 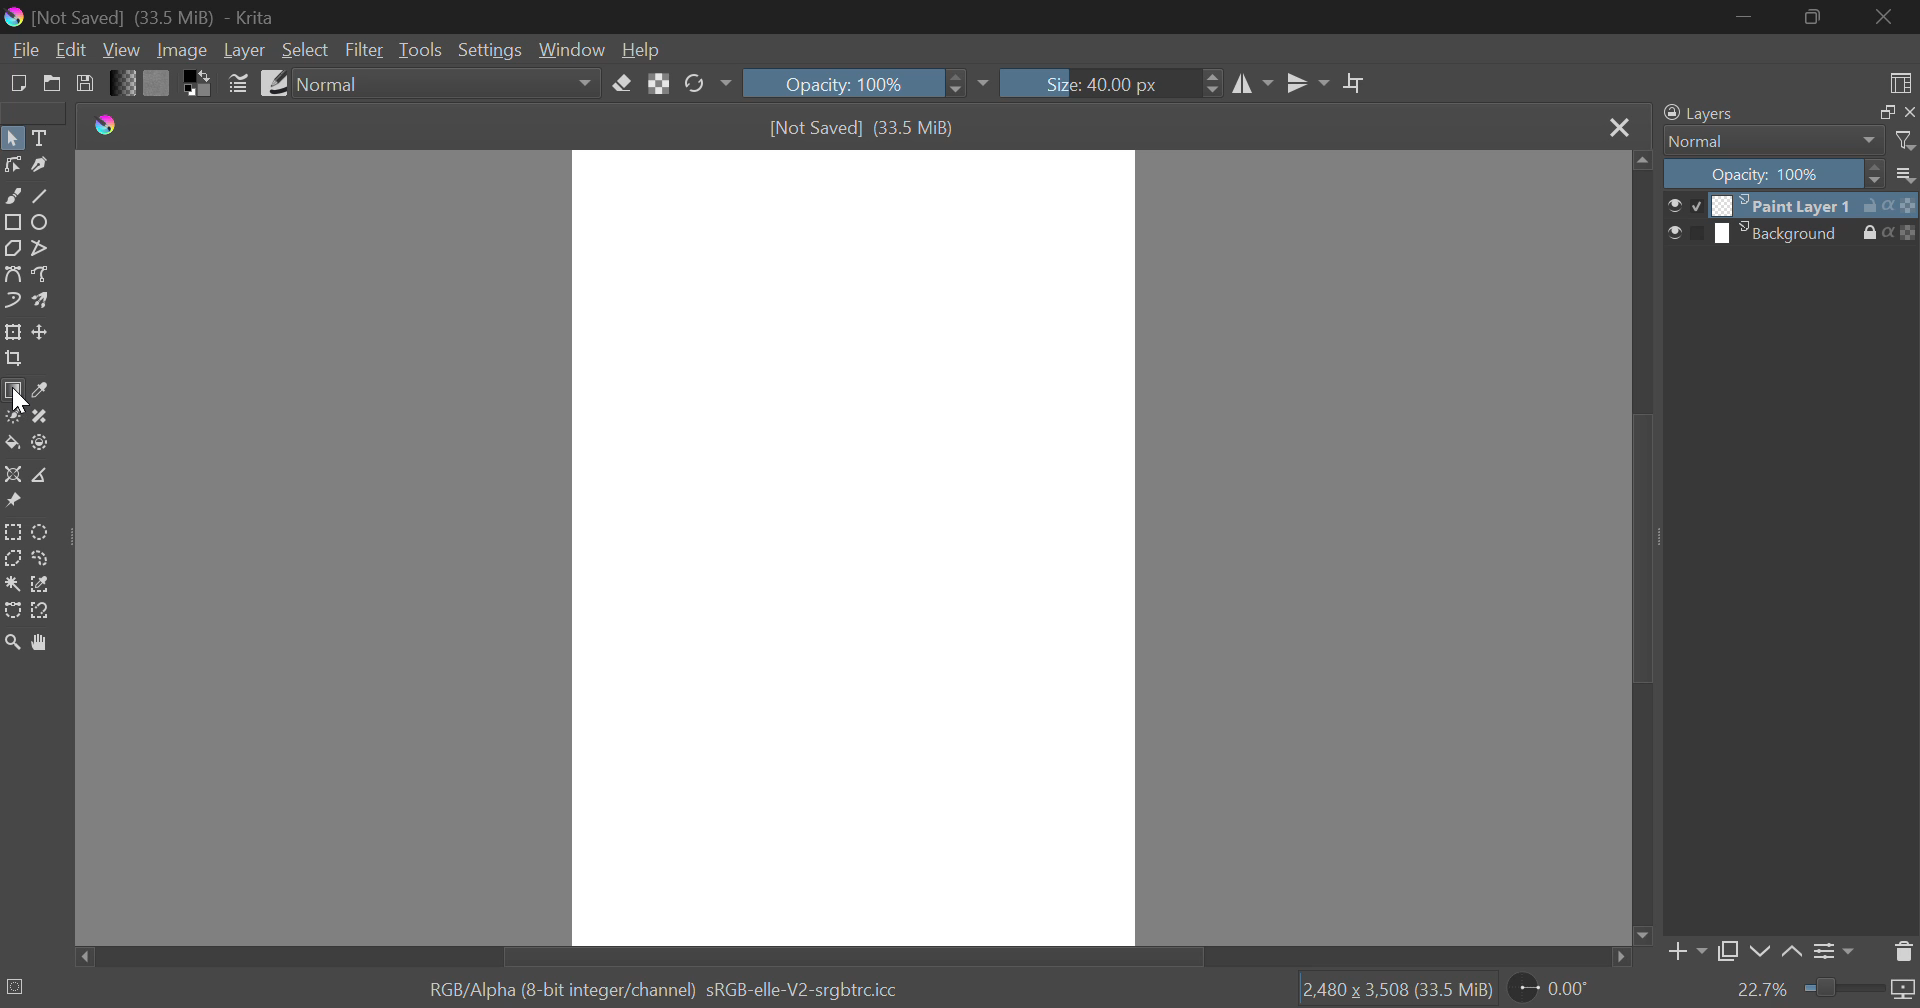 I want to click on Fill, so click(x=12, y=443).